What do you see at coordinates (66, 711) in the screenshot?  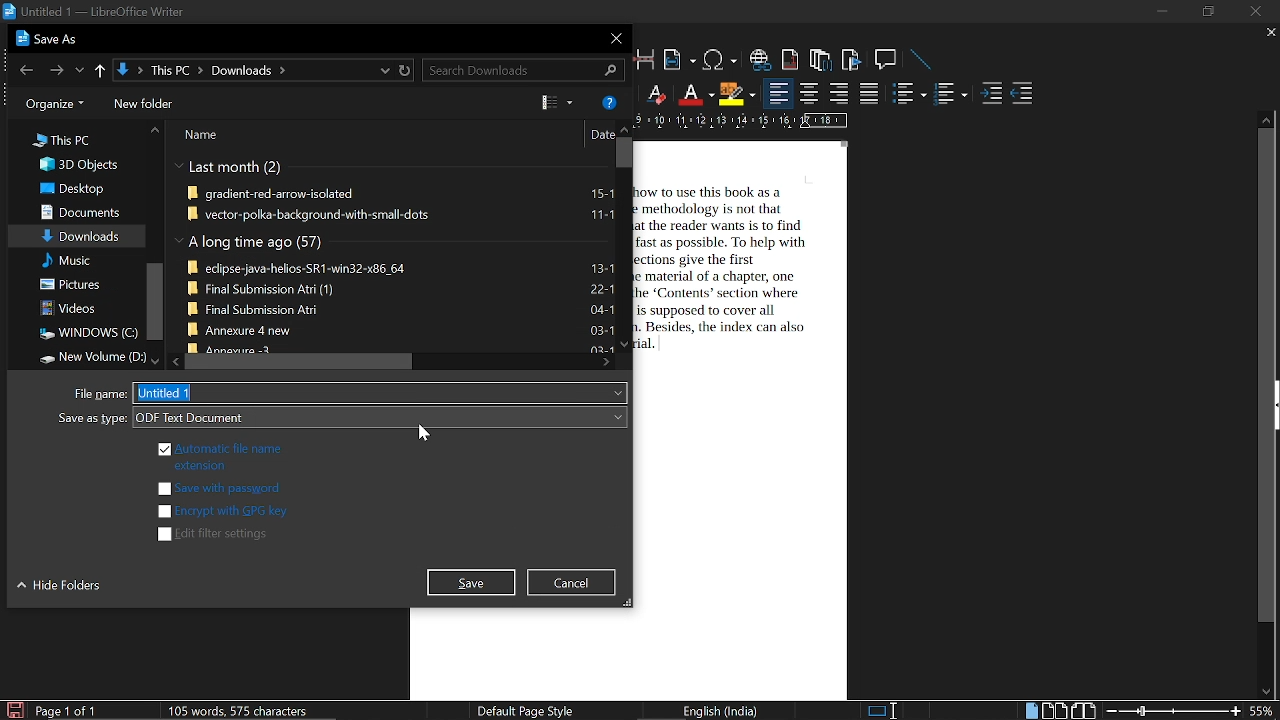 I see `current page` at bounding box center [66, 711].